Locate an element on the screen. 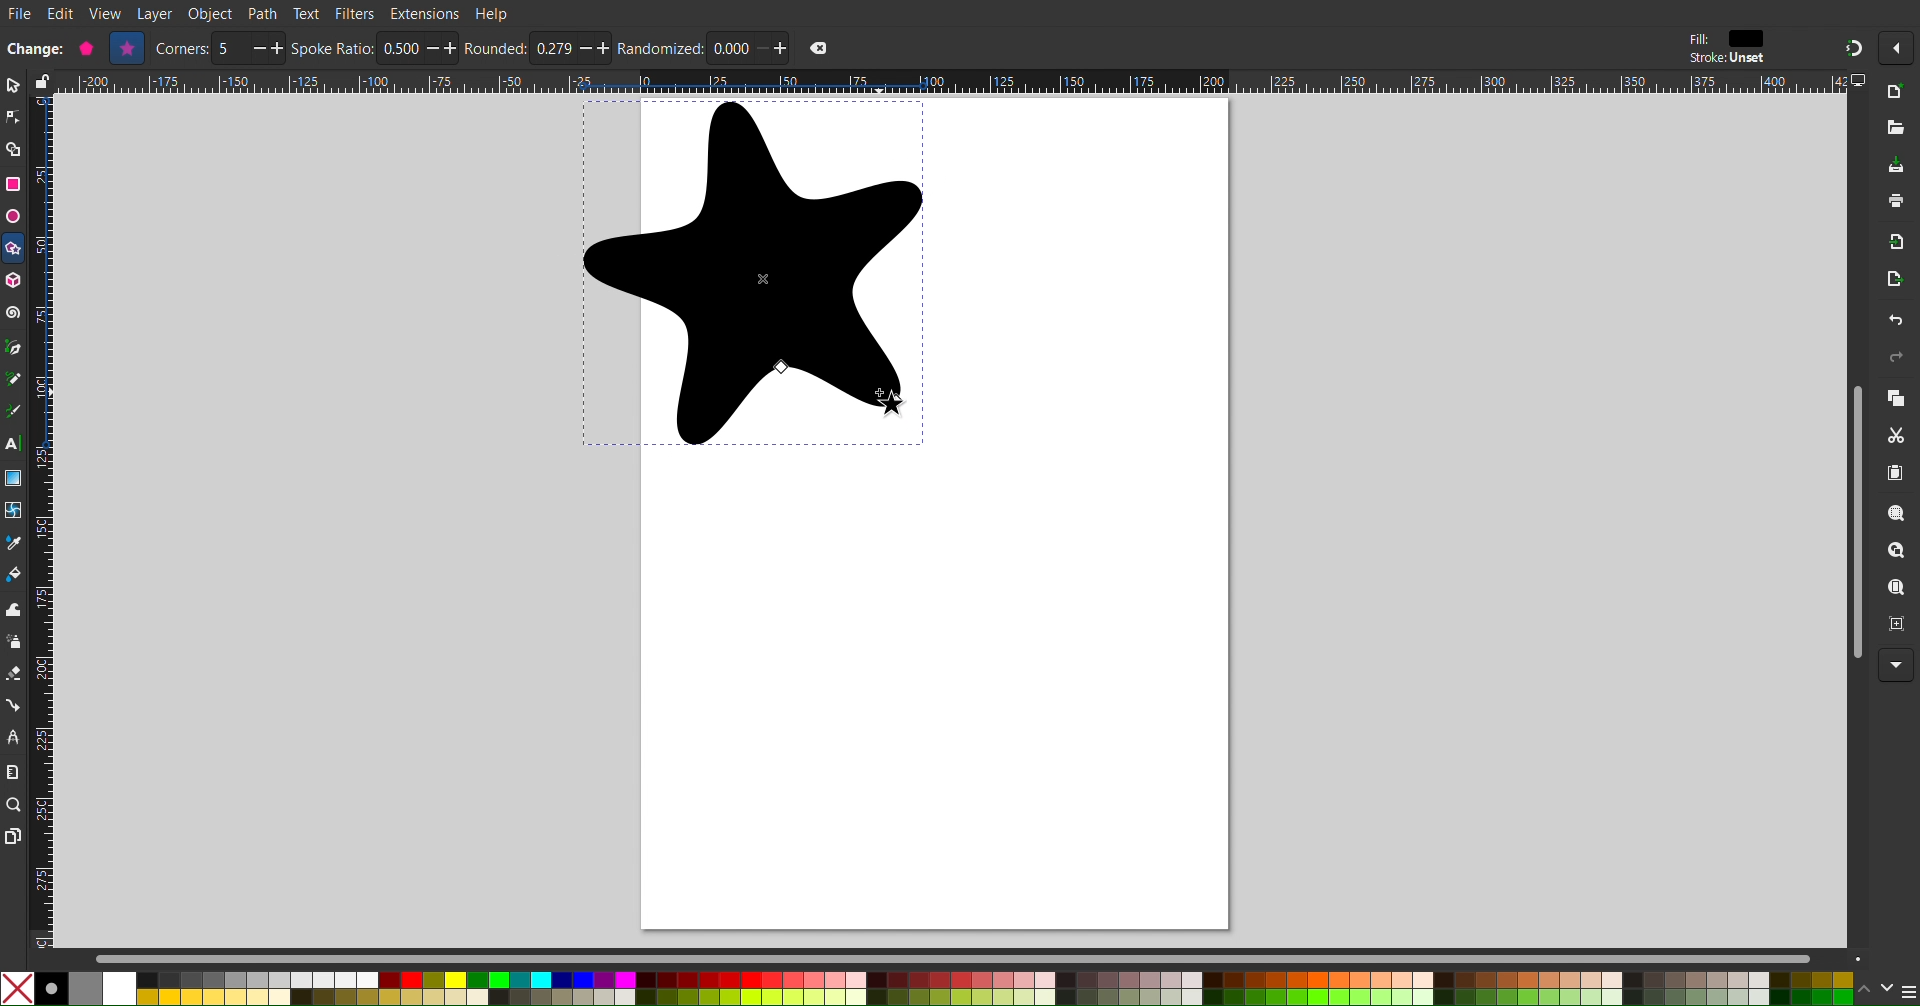  Extensions is located at coordinates (424, 14).